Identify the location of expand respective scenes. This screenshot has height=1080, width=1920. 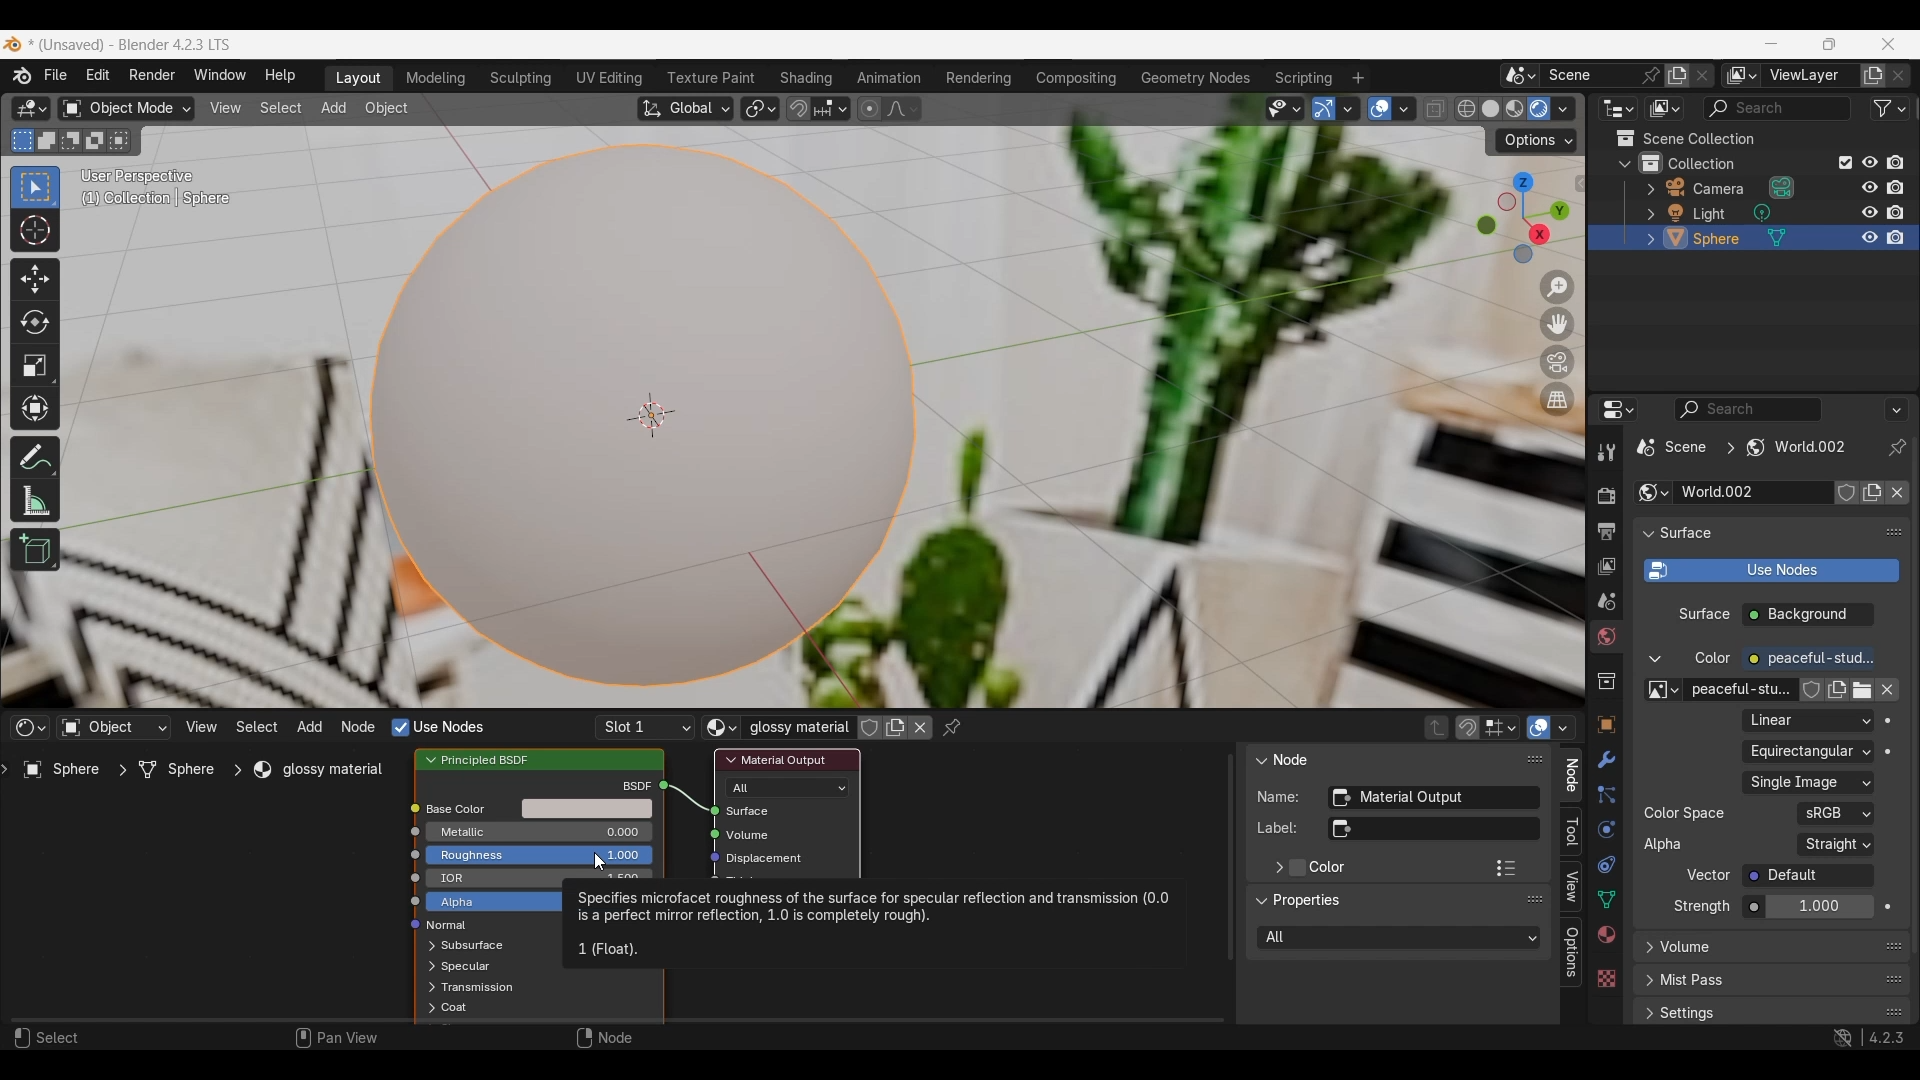
(1645, 238).